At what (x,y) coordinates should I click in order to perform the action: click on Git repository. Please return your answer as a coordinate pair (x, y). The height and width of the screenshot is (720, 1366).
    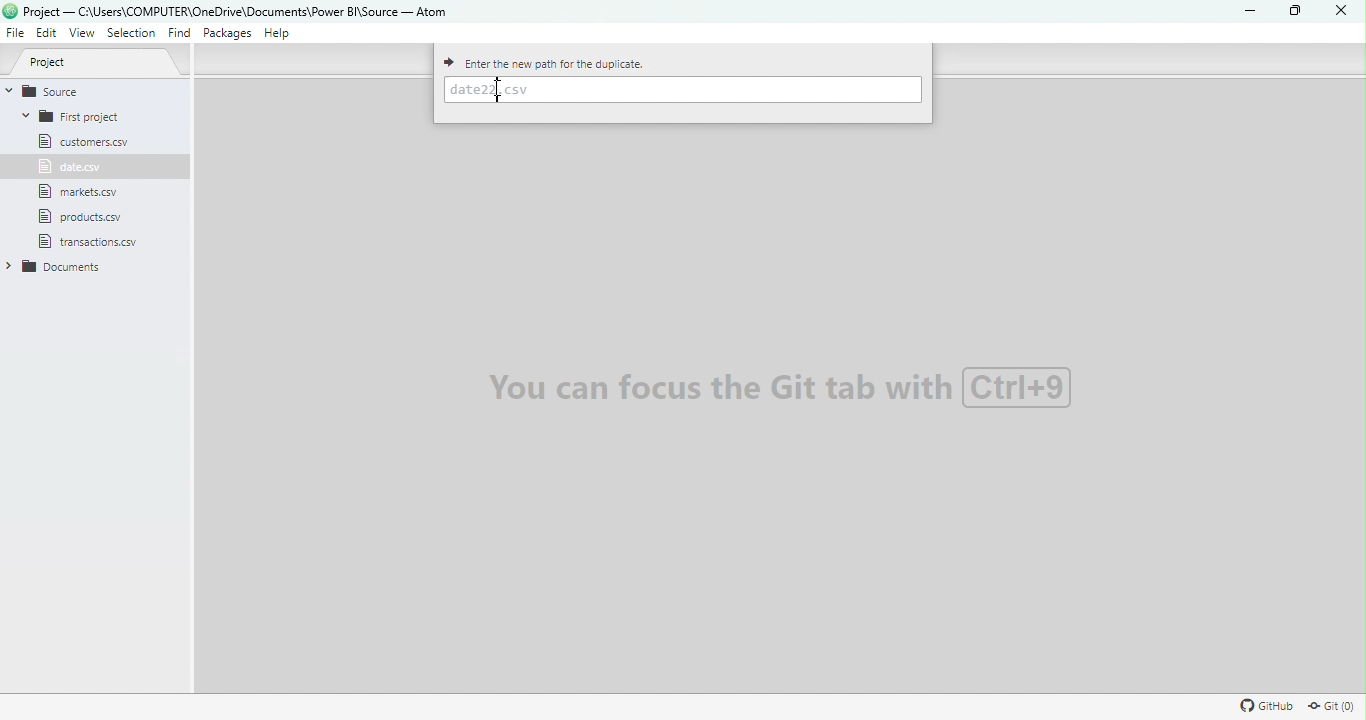
    Looking at the image, I should click on (1333, 705).